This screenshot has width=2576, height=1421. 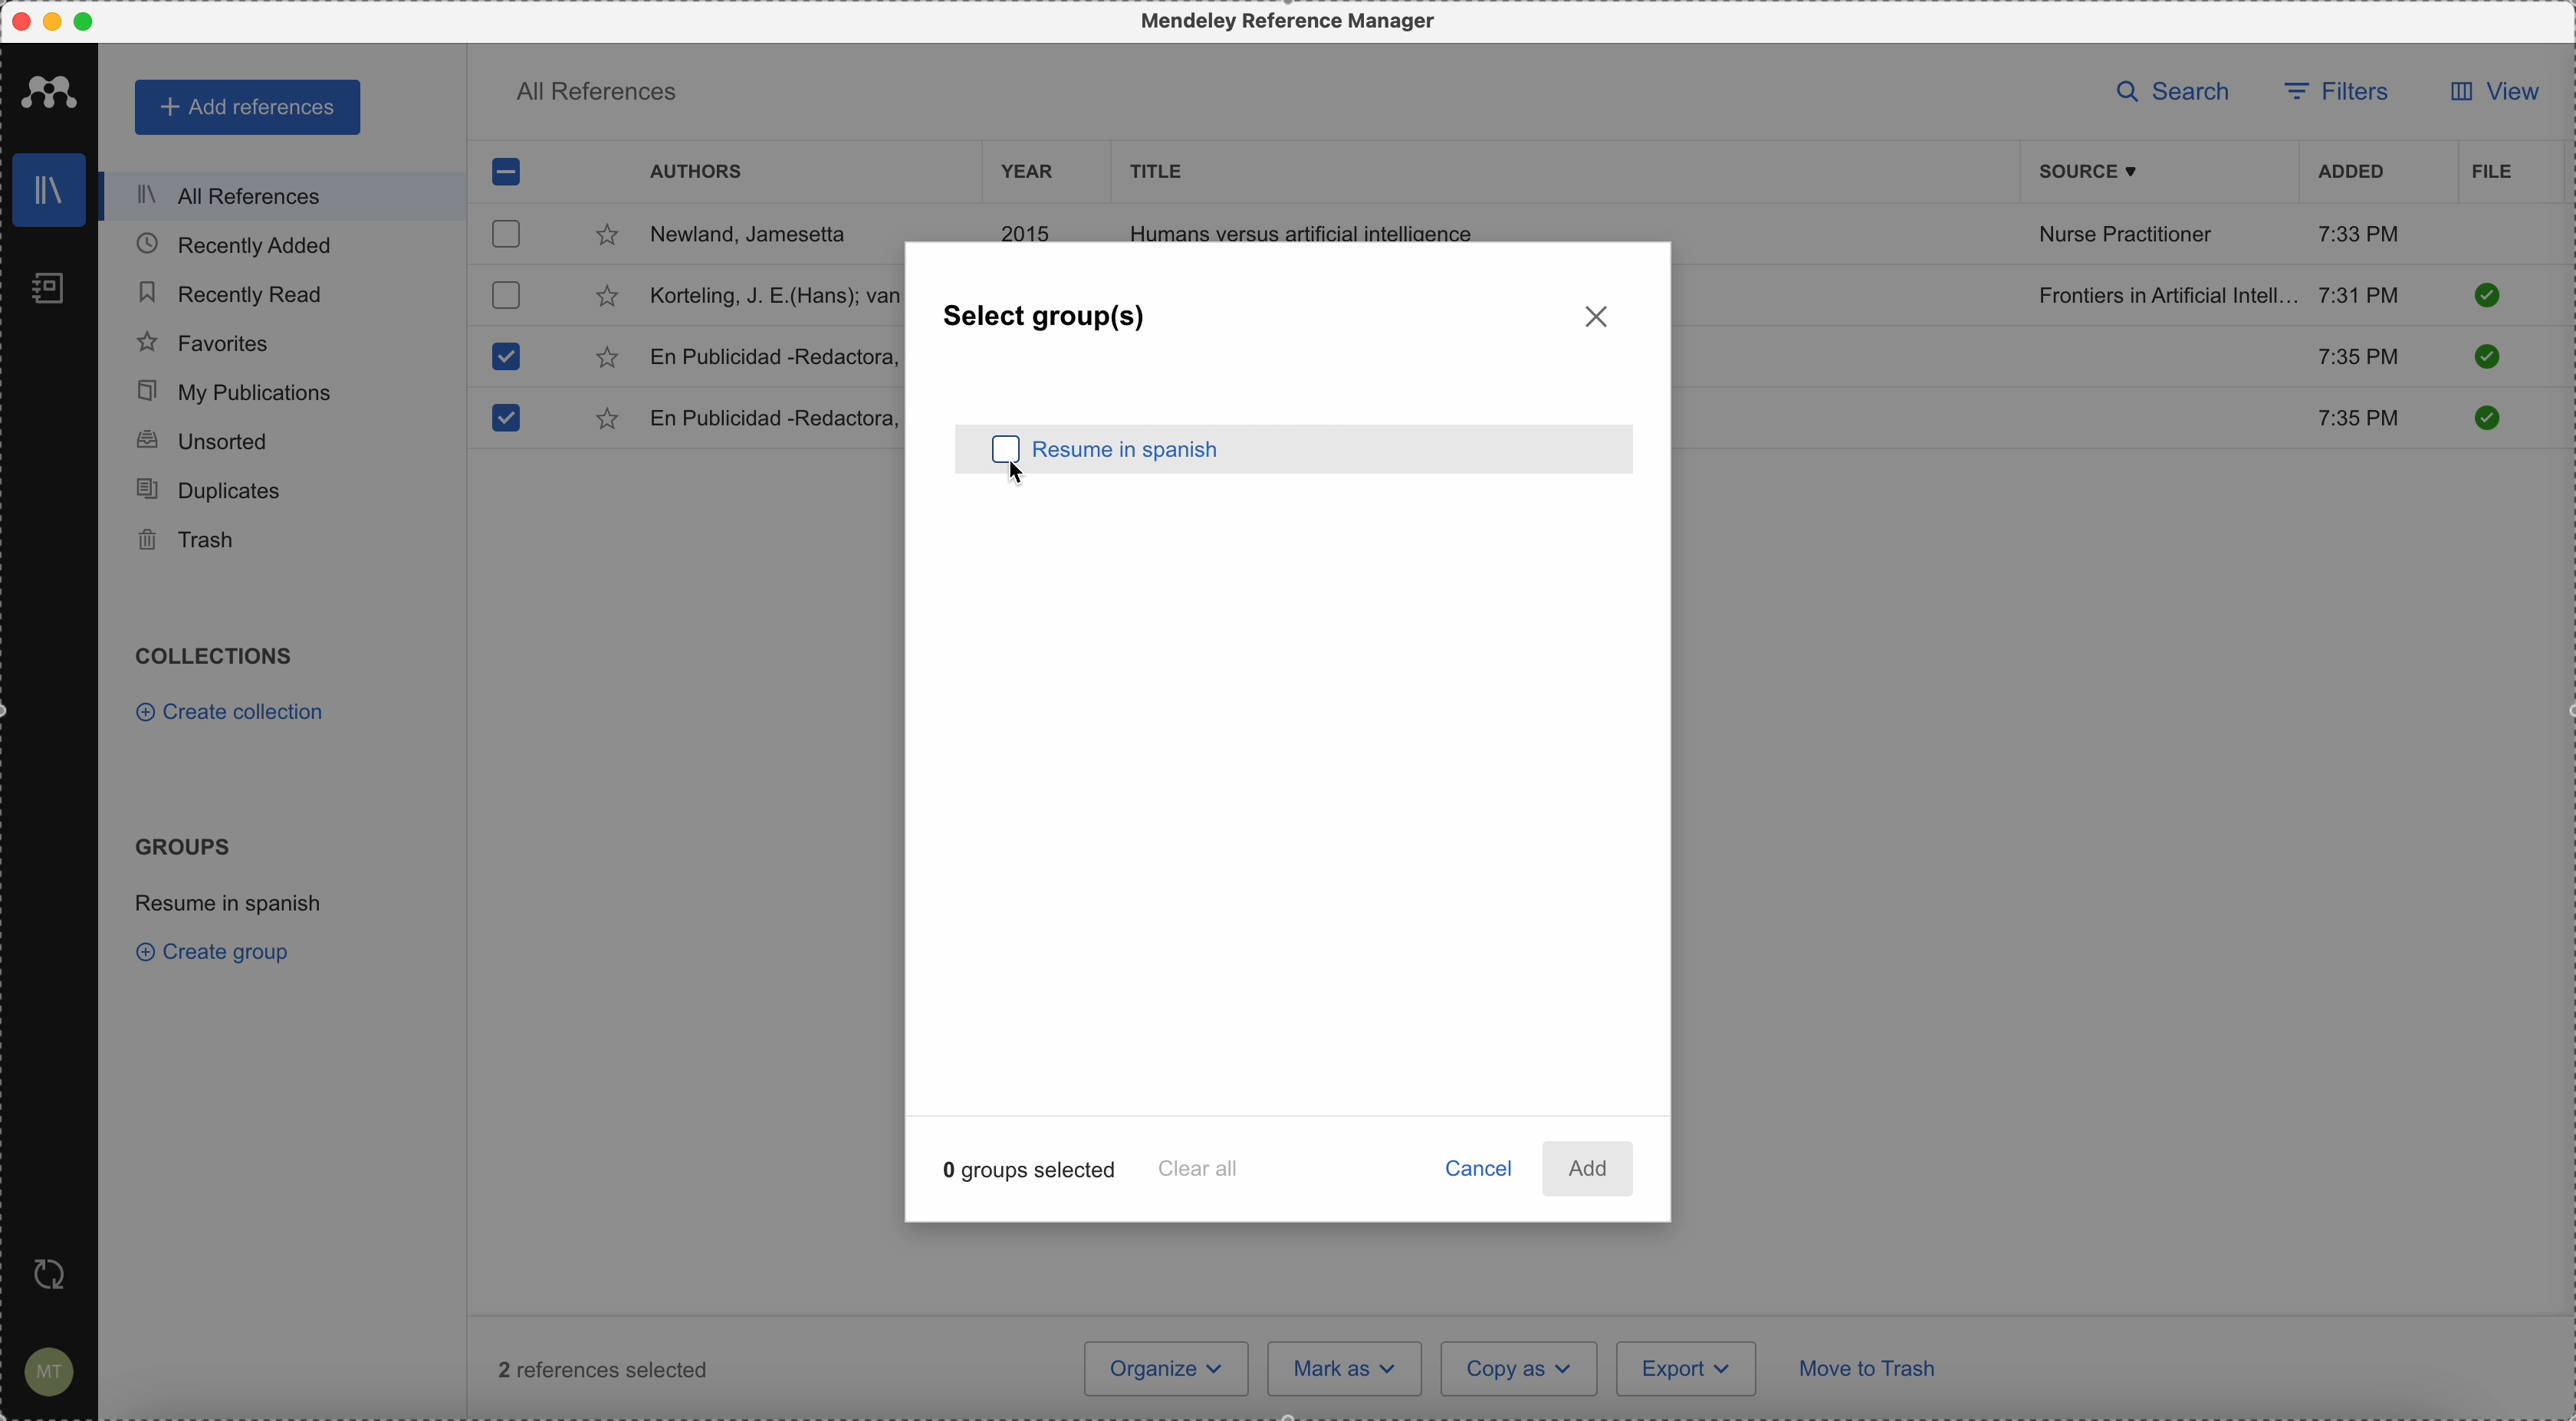 What do you see at coordinates (607, 239) in the screenshot?
I see `favorite` at bounding box center [607, 239].